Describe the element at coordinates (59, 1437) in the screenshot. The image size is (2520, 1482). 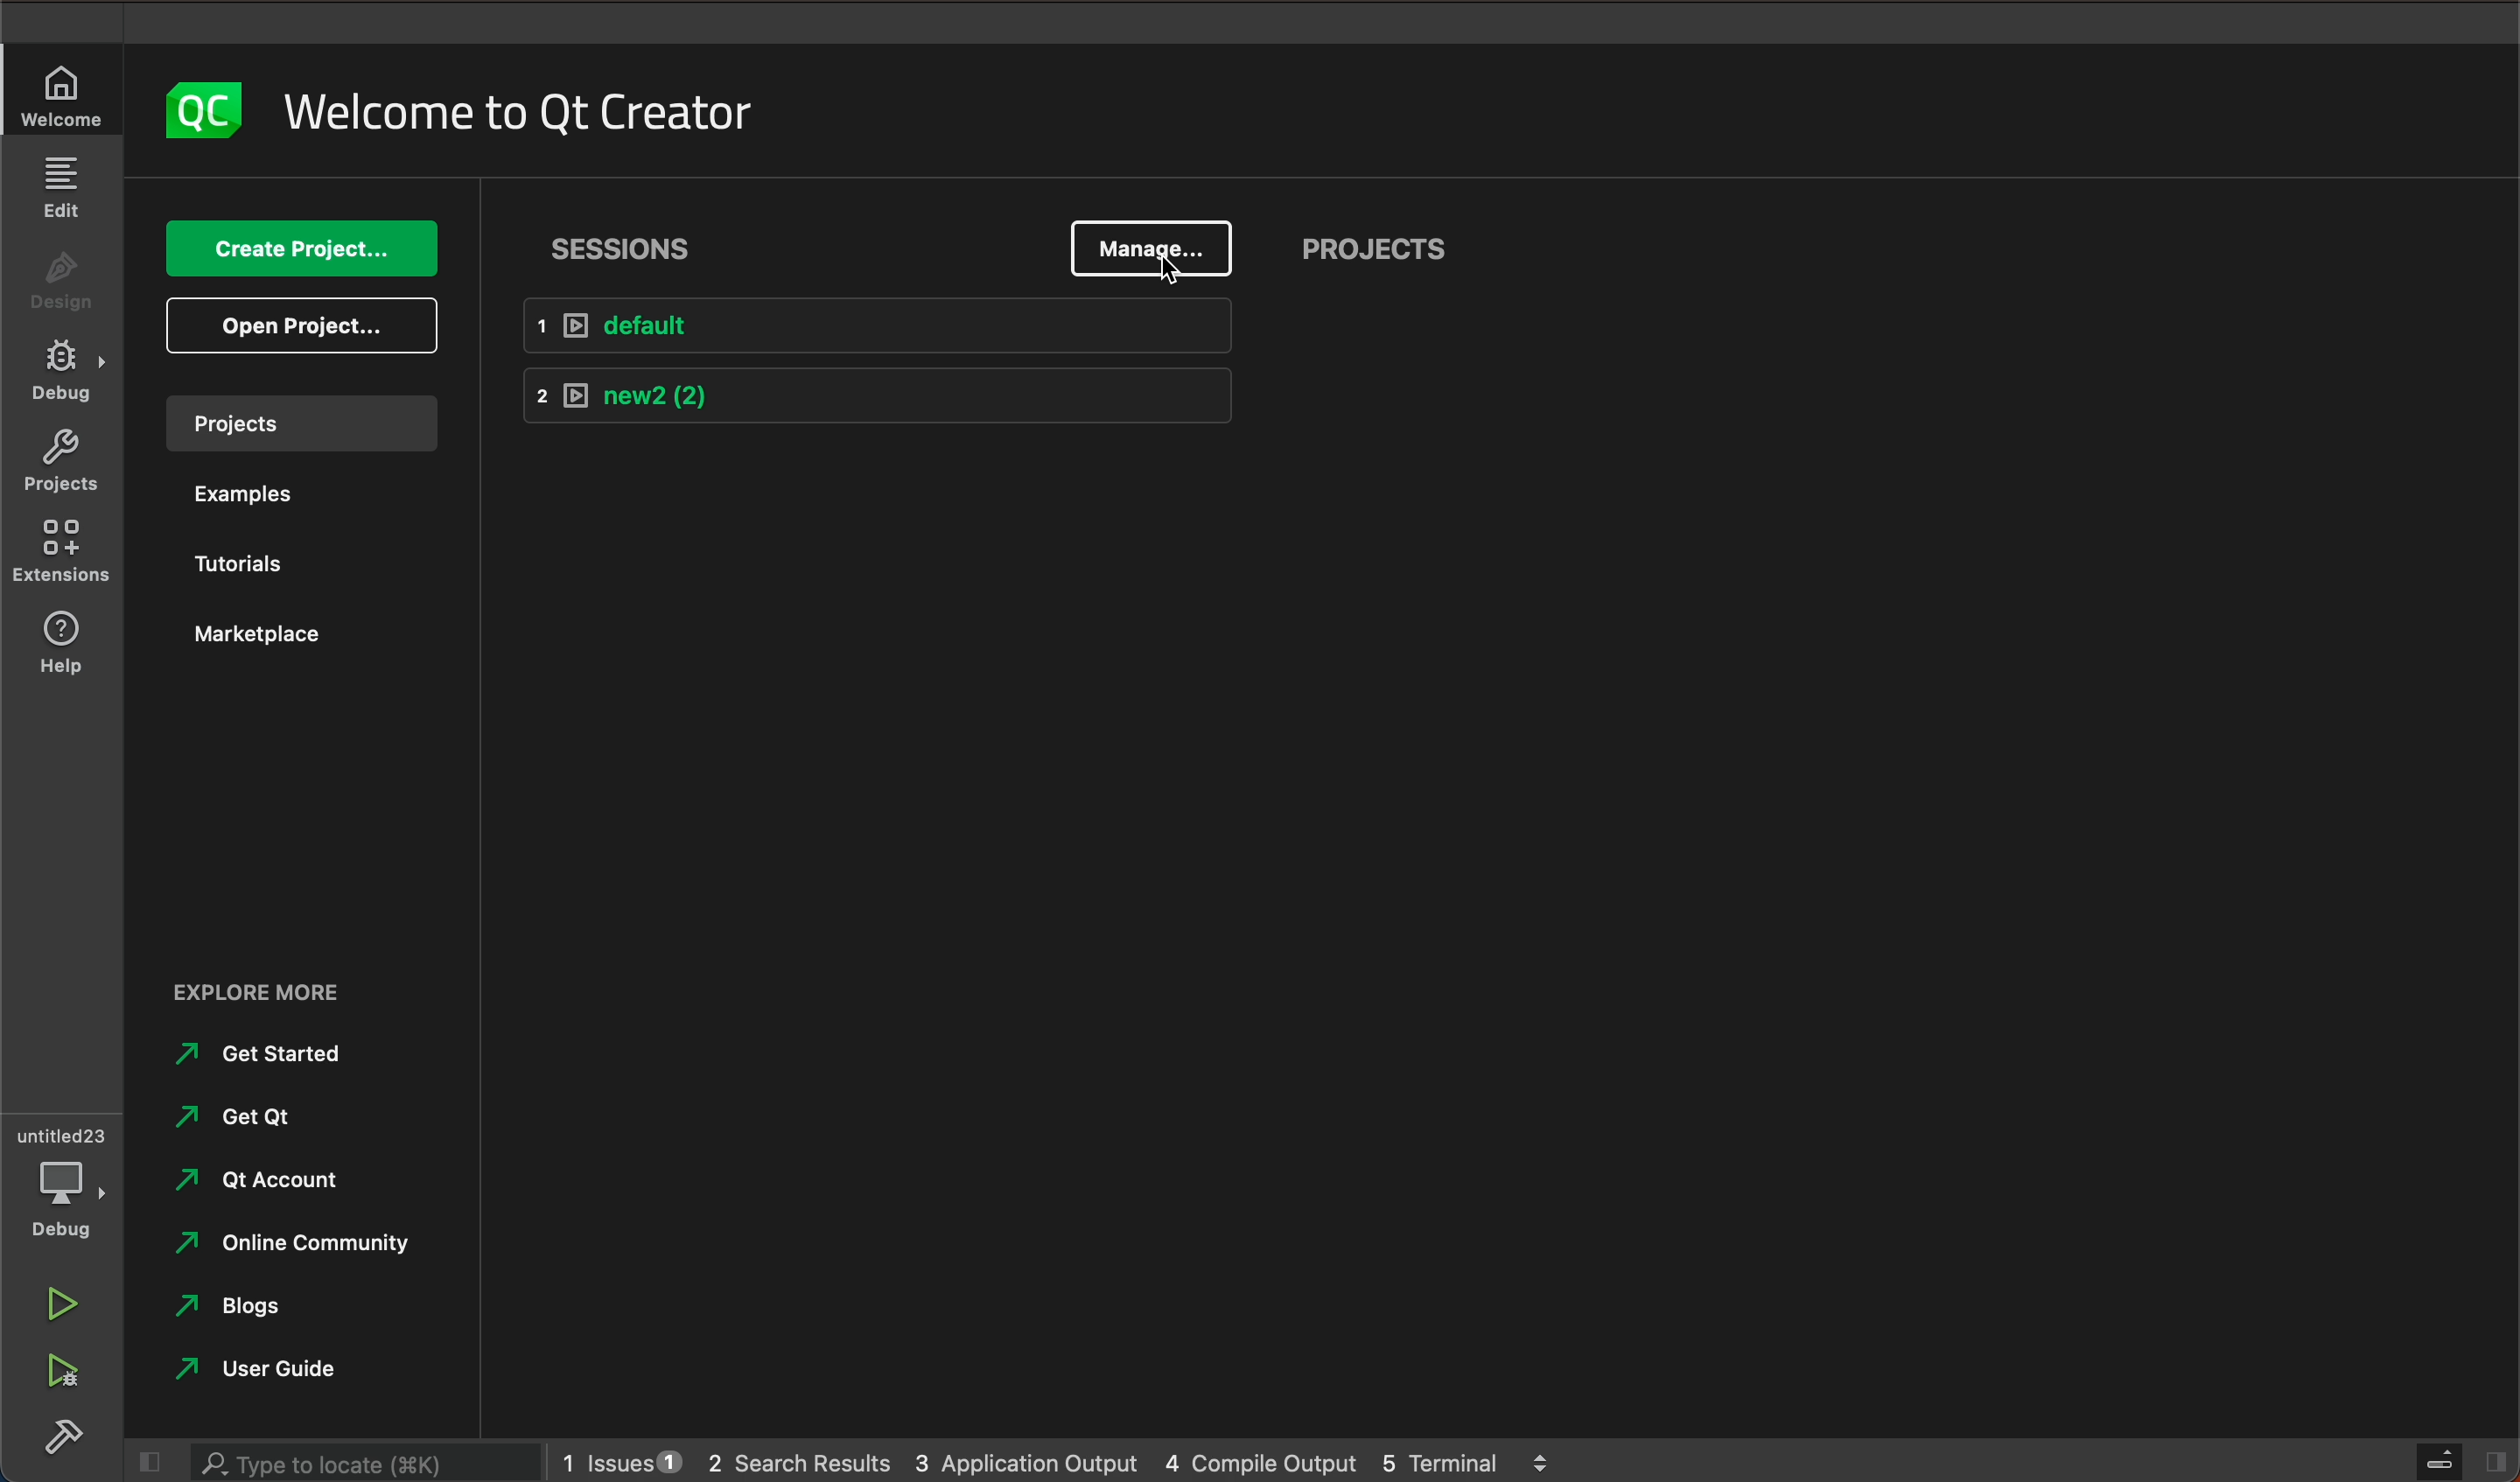
I see `build` at that location.